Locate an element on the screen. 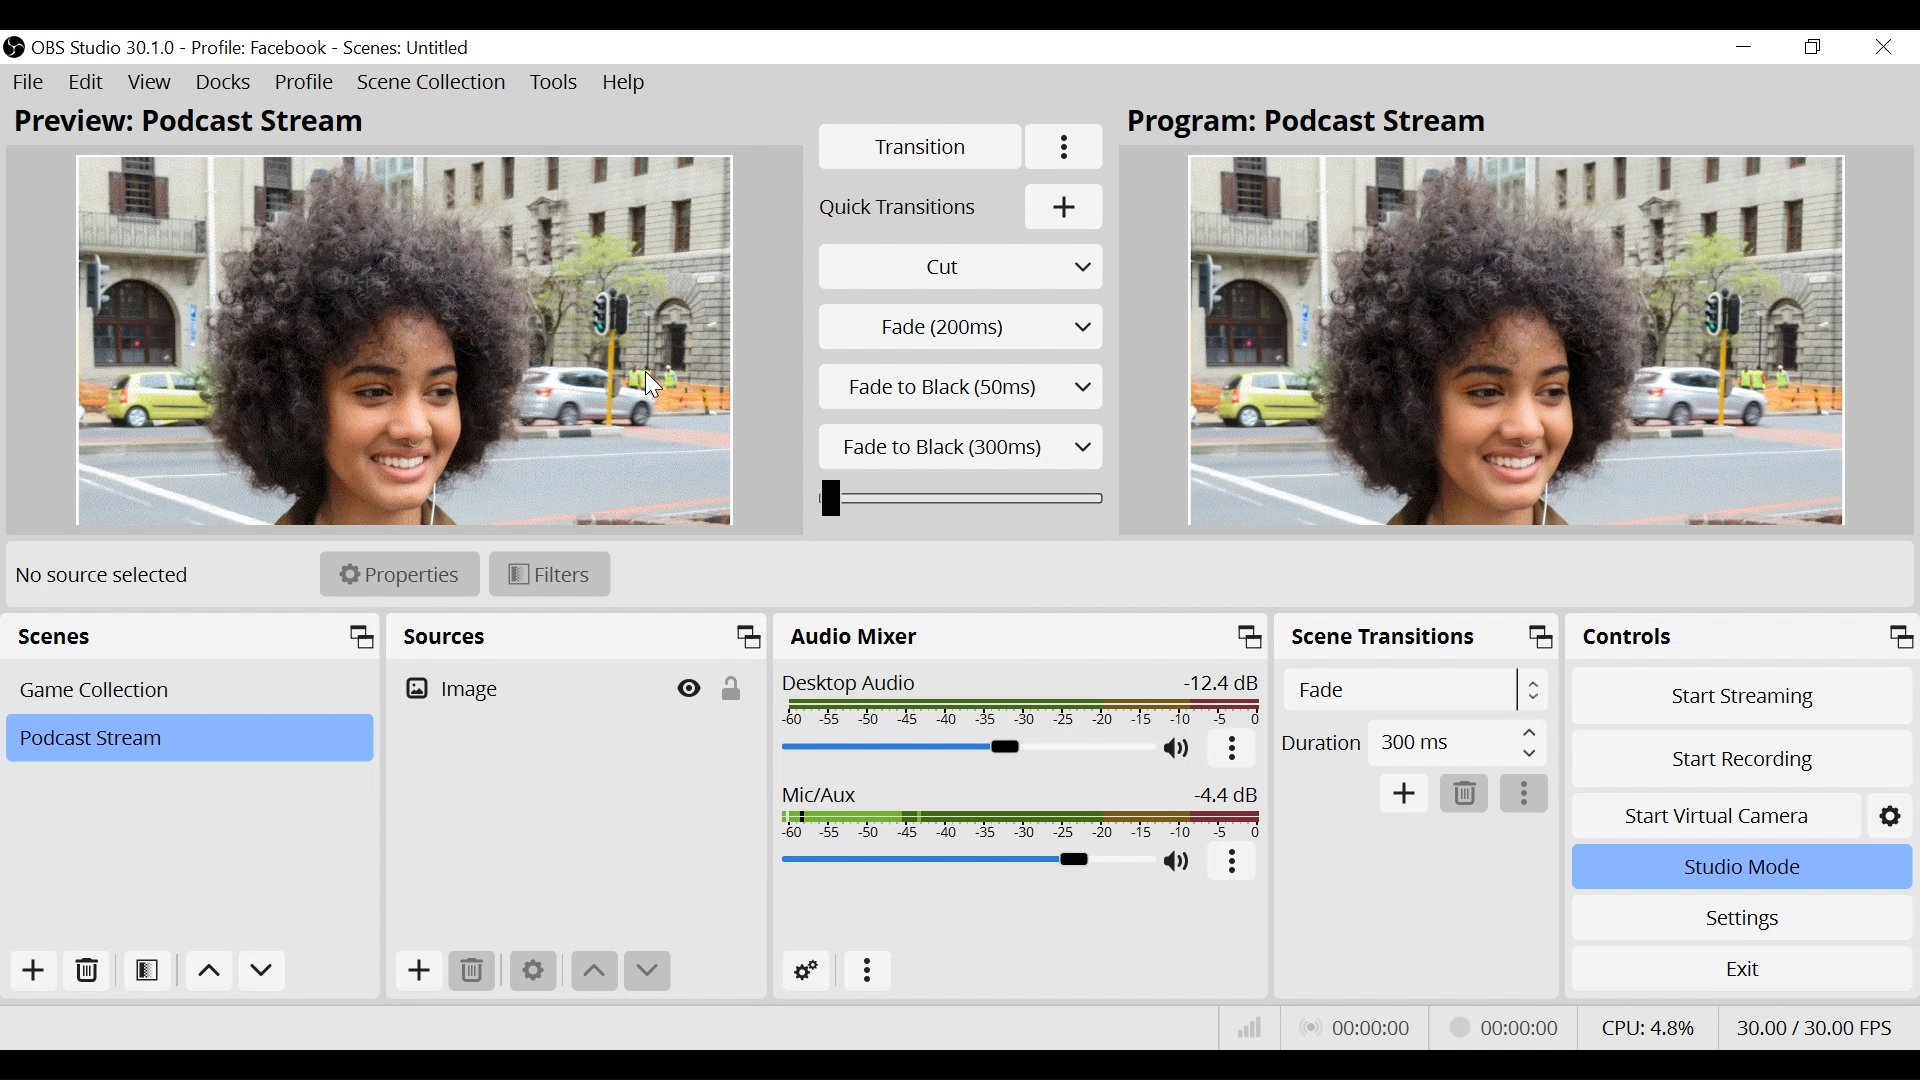  move up is located at coordinates (596, 971).